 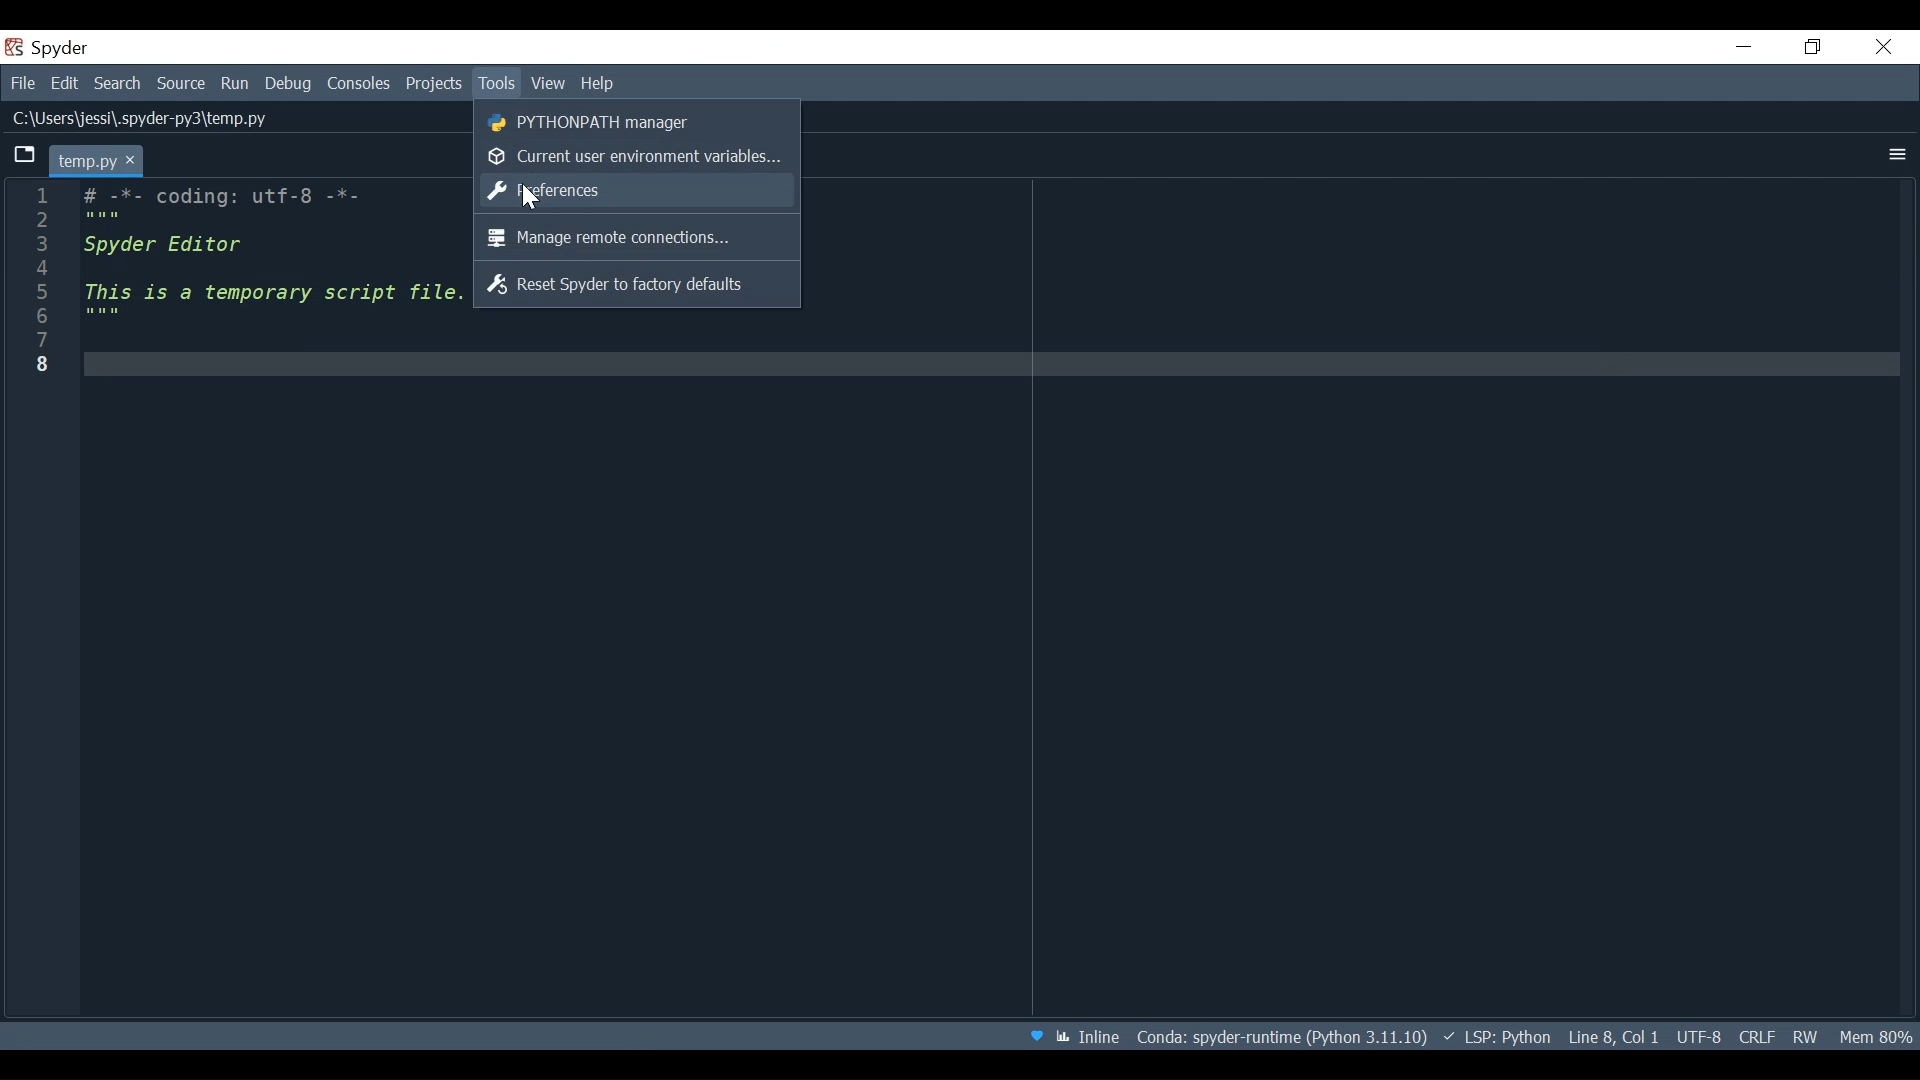 What do you see at coordinates (1873, 1035) in the screenshot?
I see `Memory Usage` at bounding box center [1873, 1035].